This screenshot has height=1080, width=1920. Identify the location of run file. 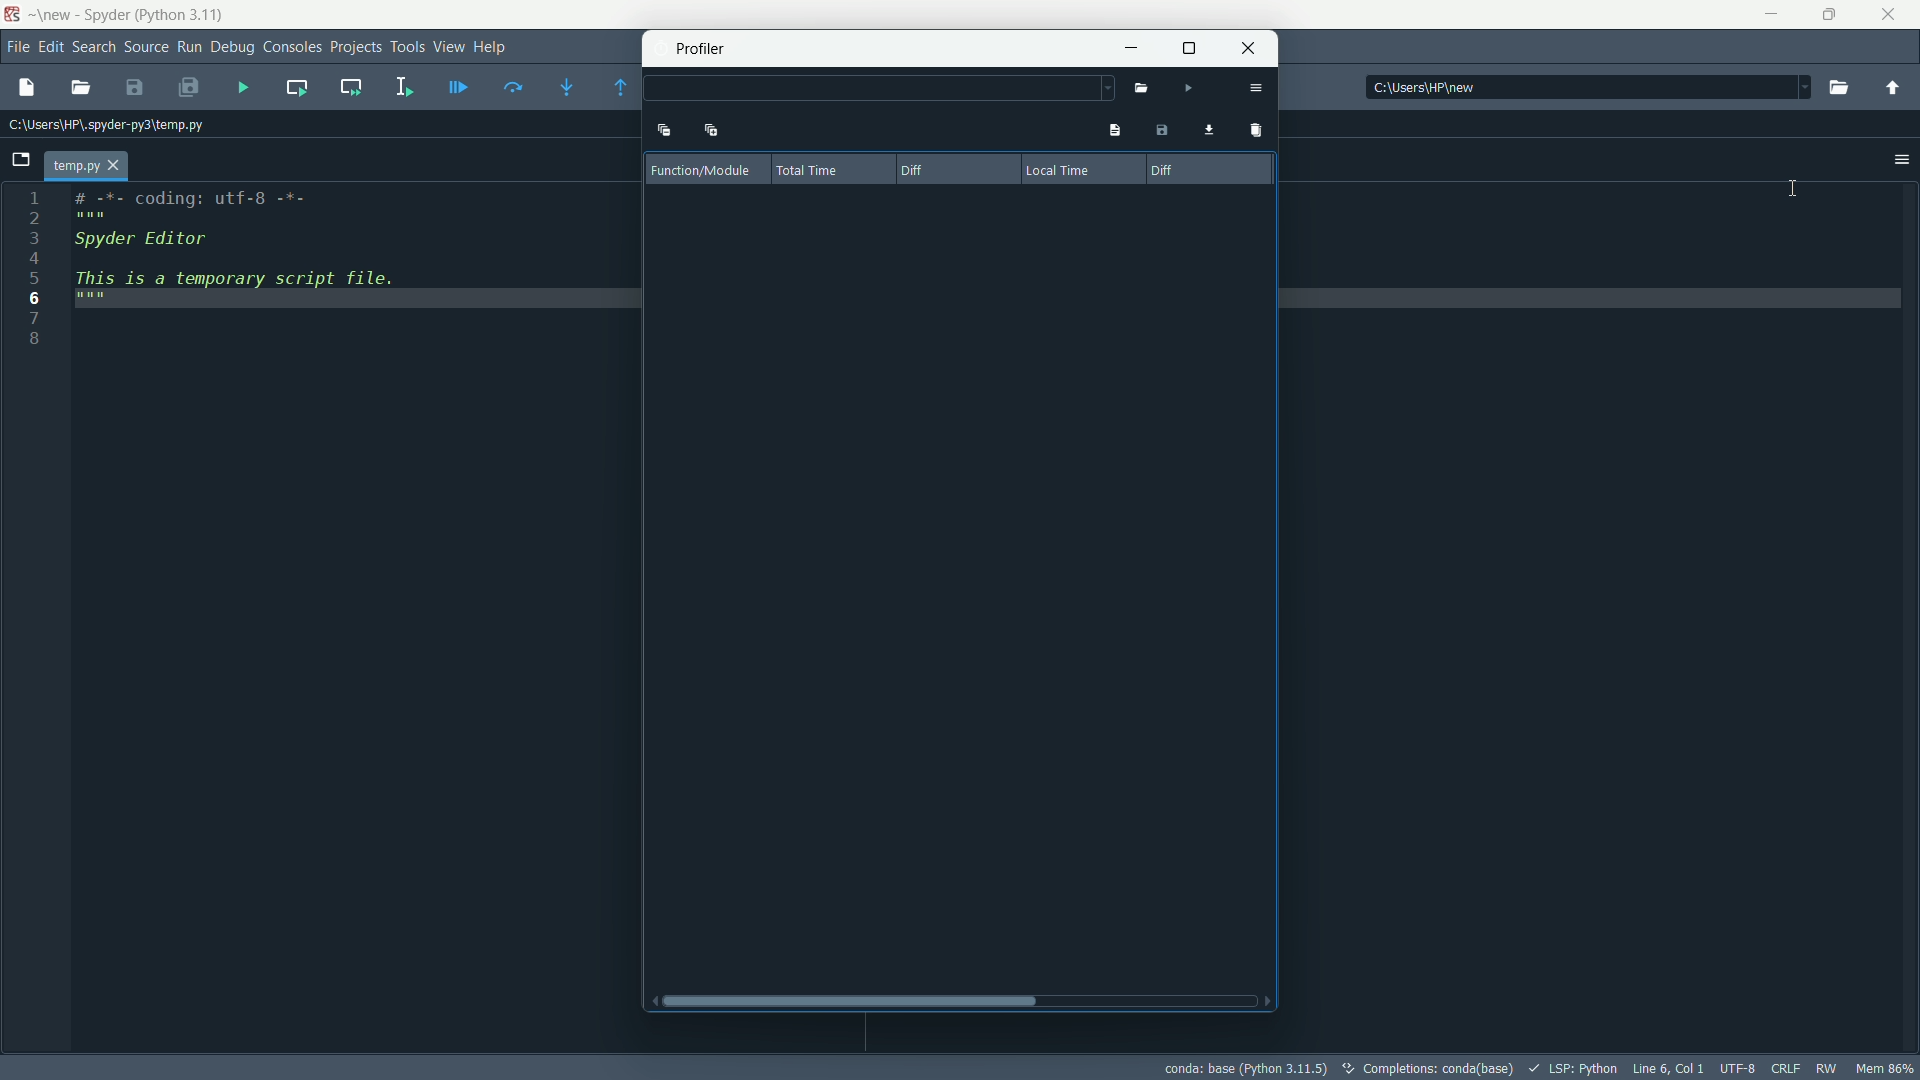
(243, 86).